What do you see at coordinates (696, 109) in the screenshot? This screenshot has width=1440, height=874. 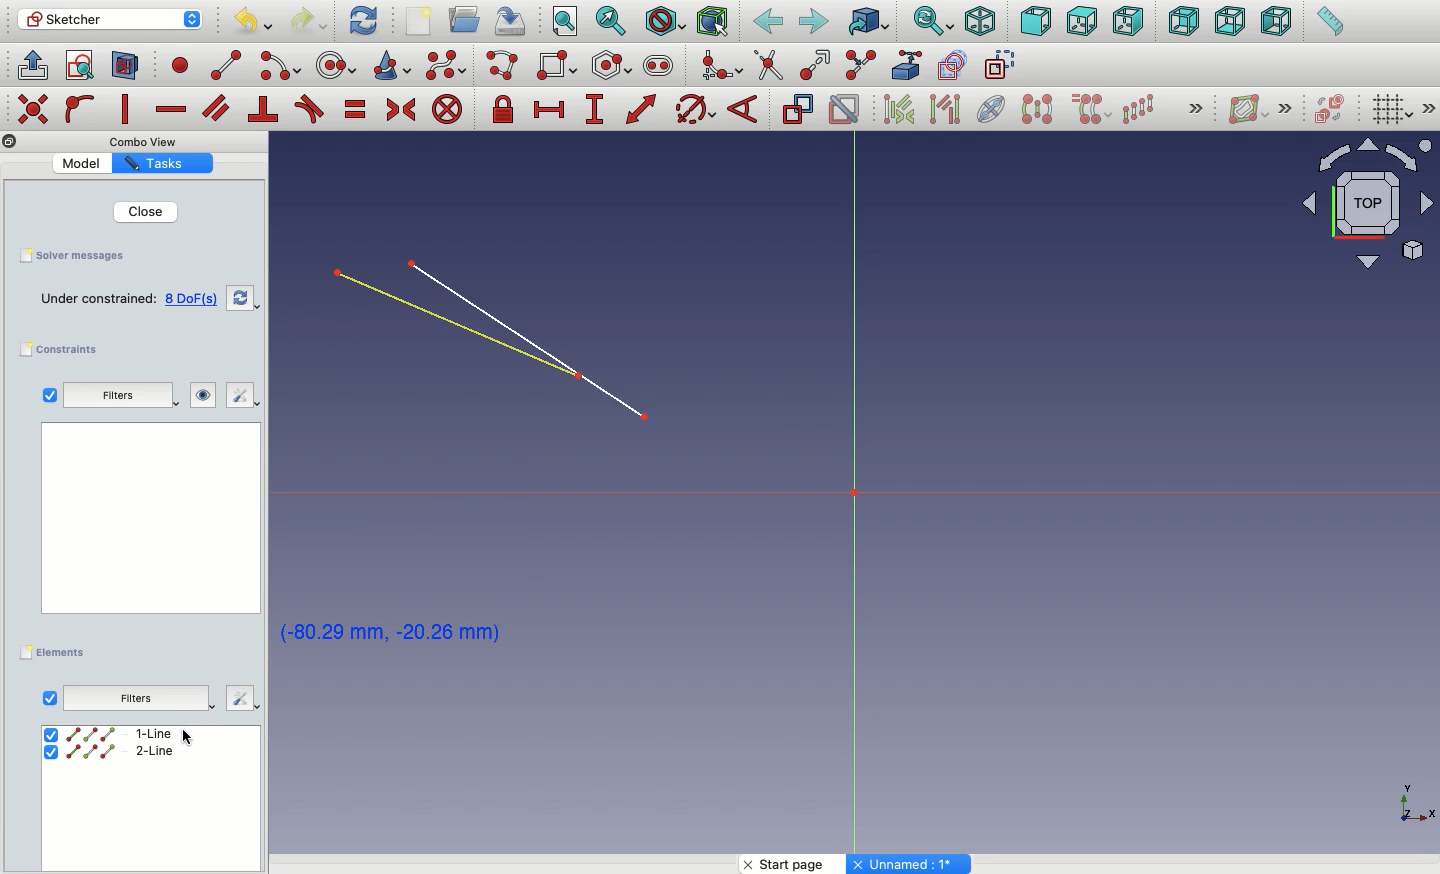 I see `Constrain Circle` at bounding box center [696, 109].